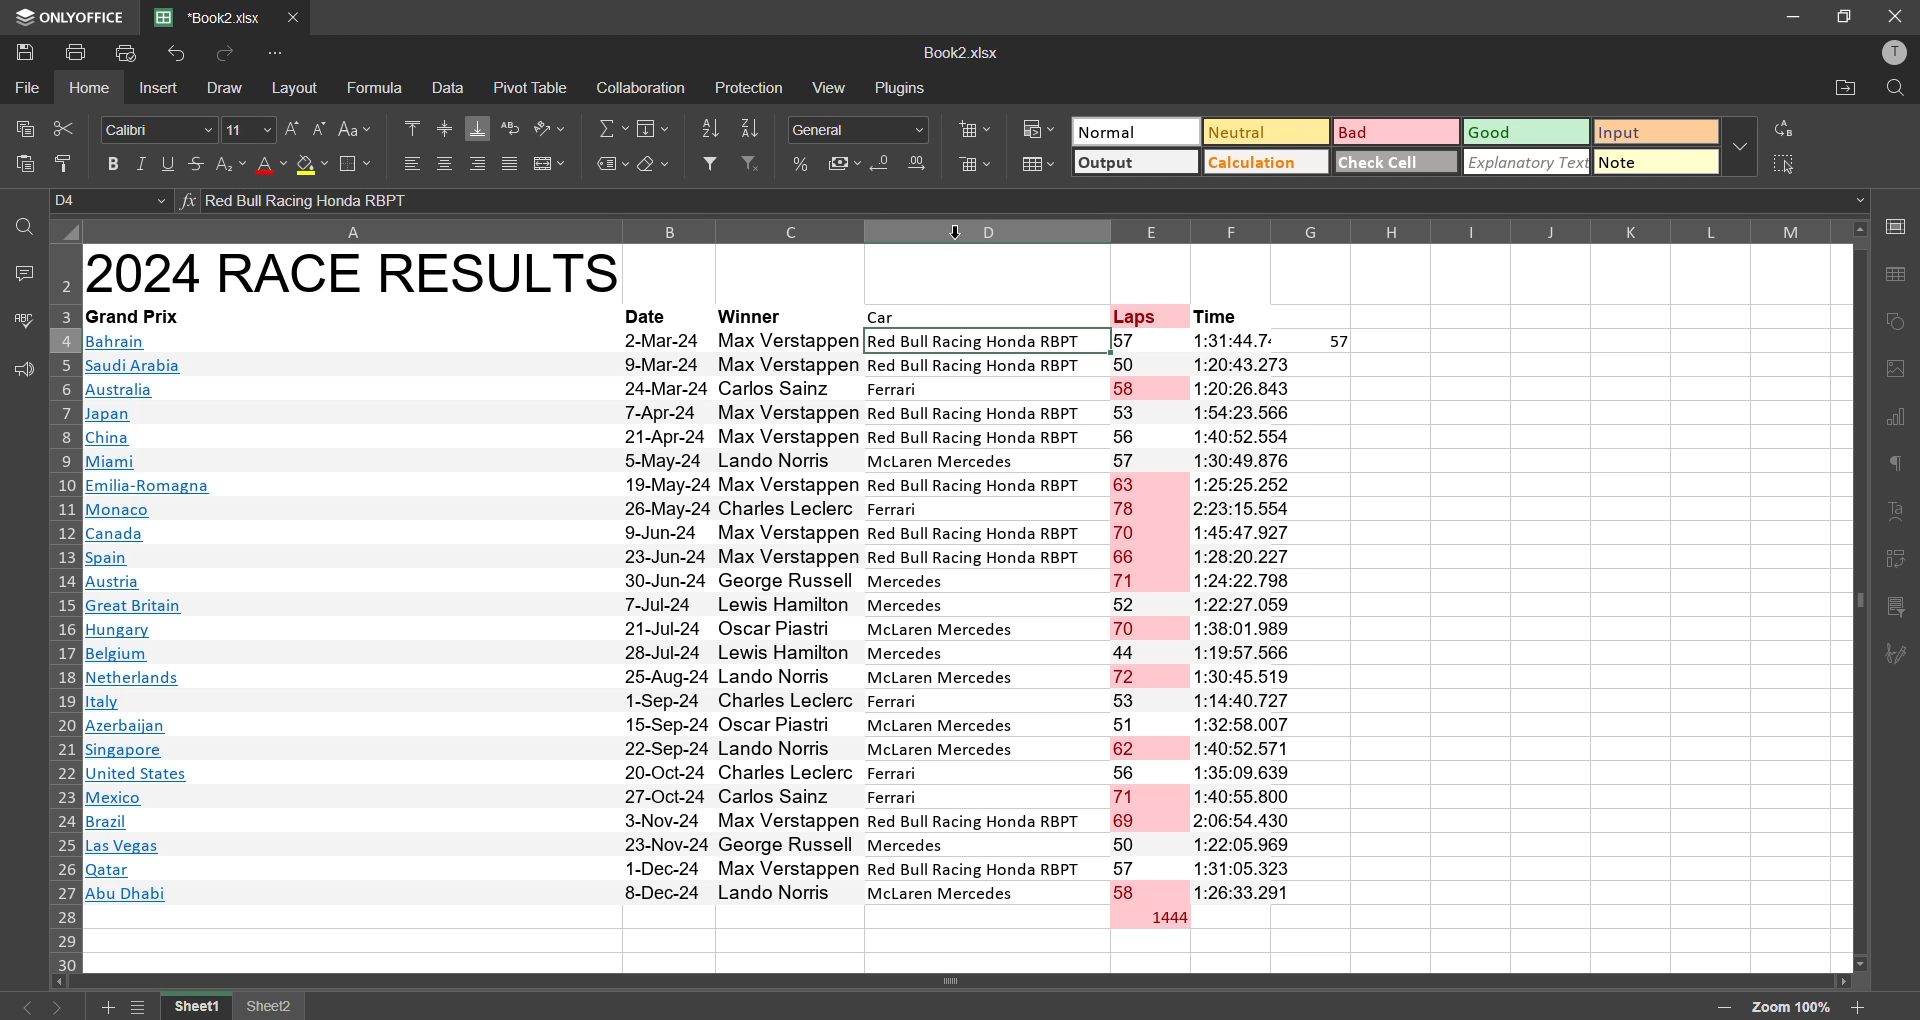 This screenshot has height=1020, width=1920. Describe the element at coordinates (132, 316) in the screenshot. I see `grand prix` at that location.